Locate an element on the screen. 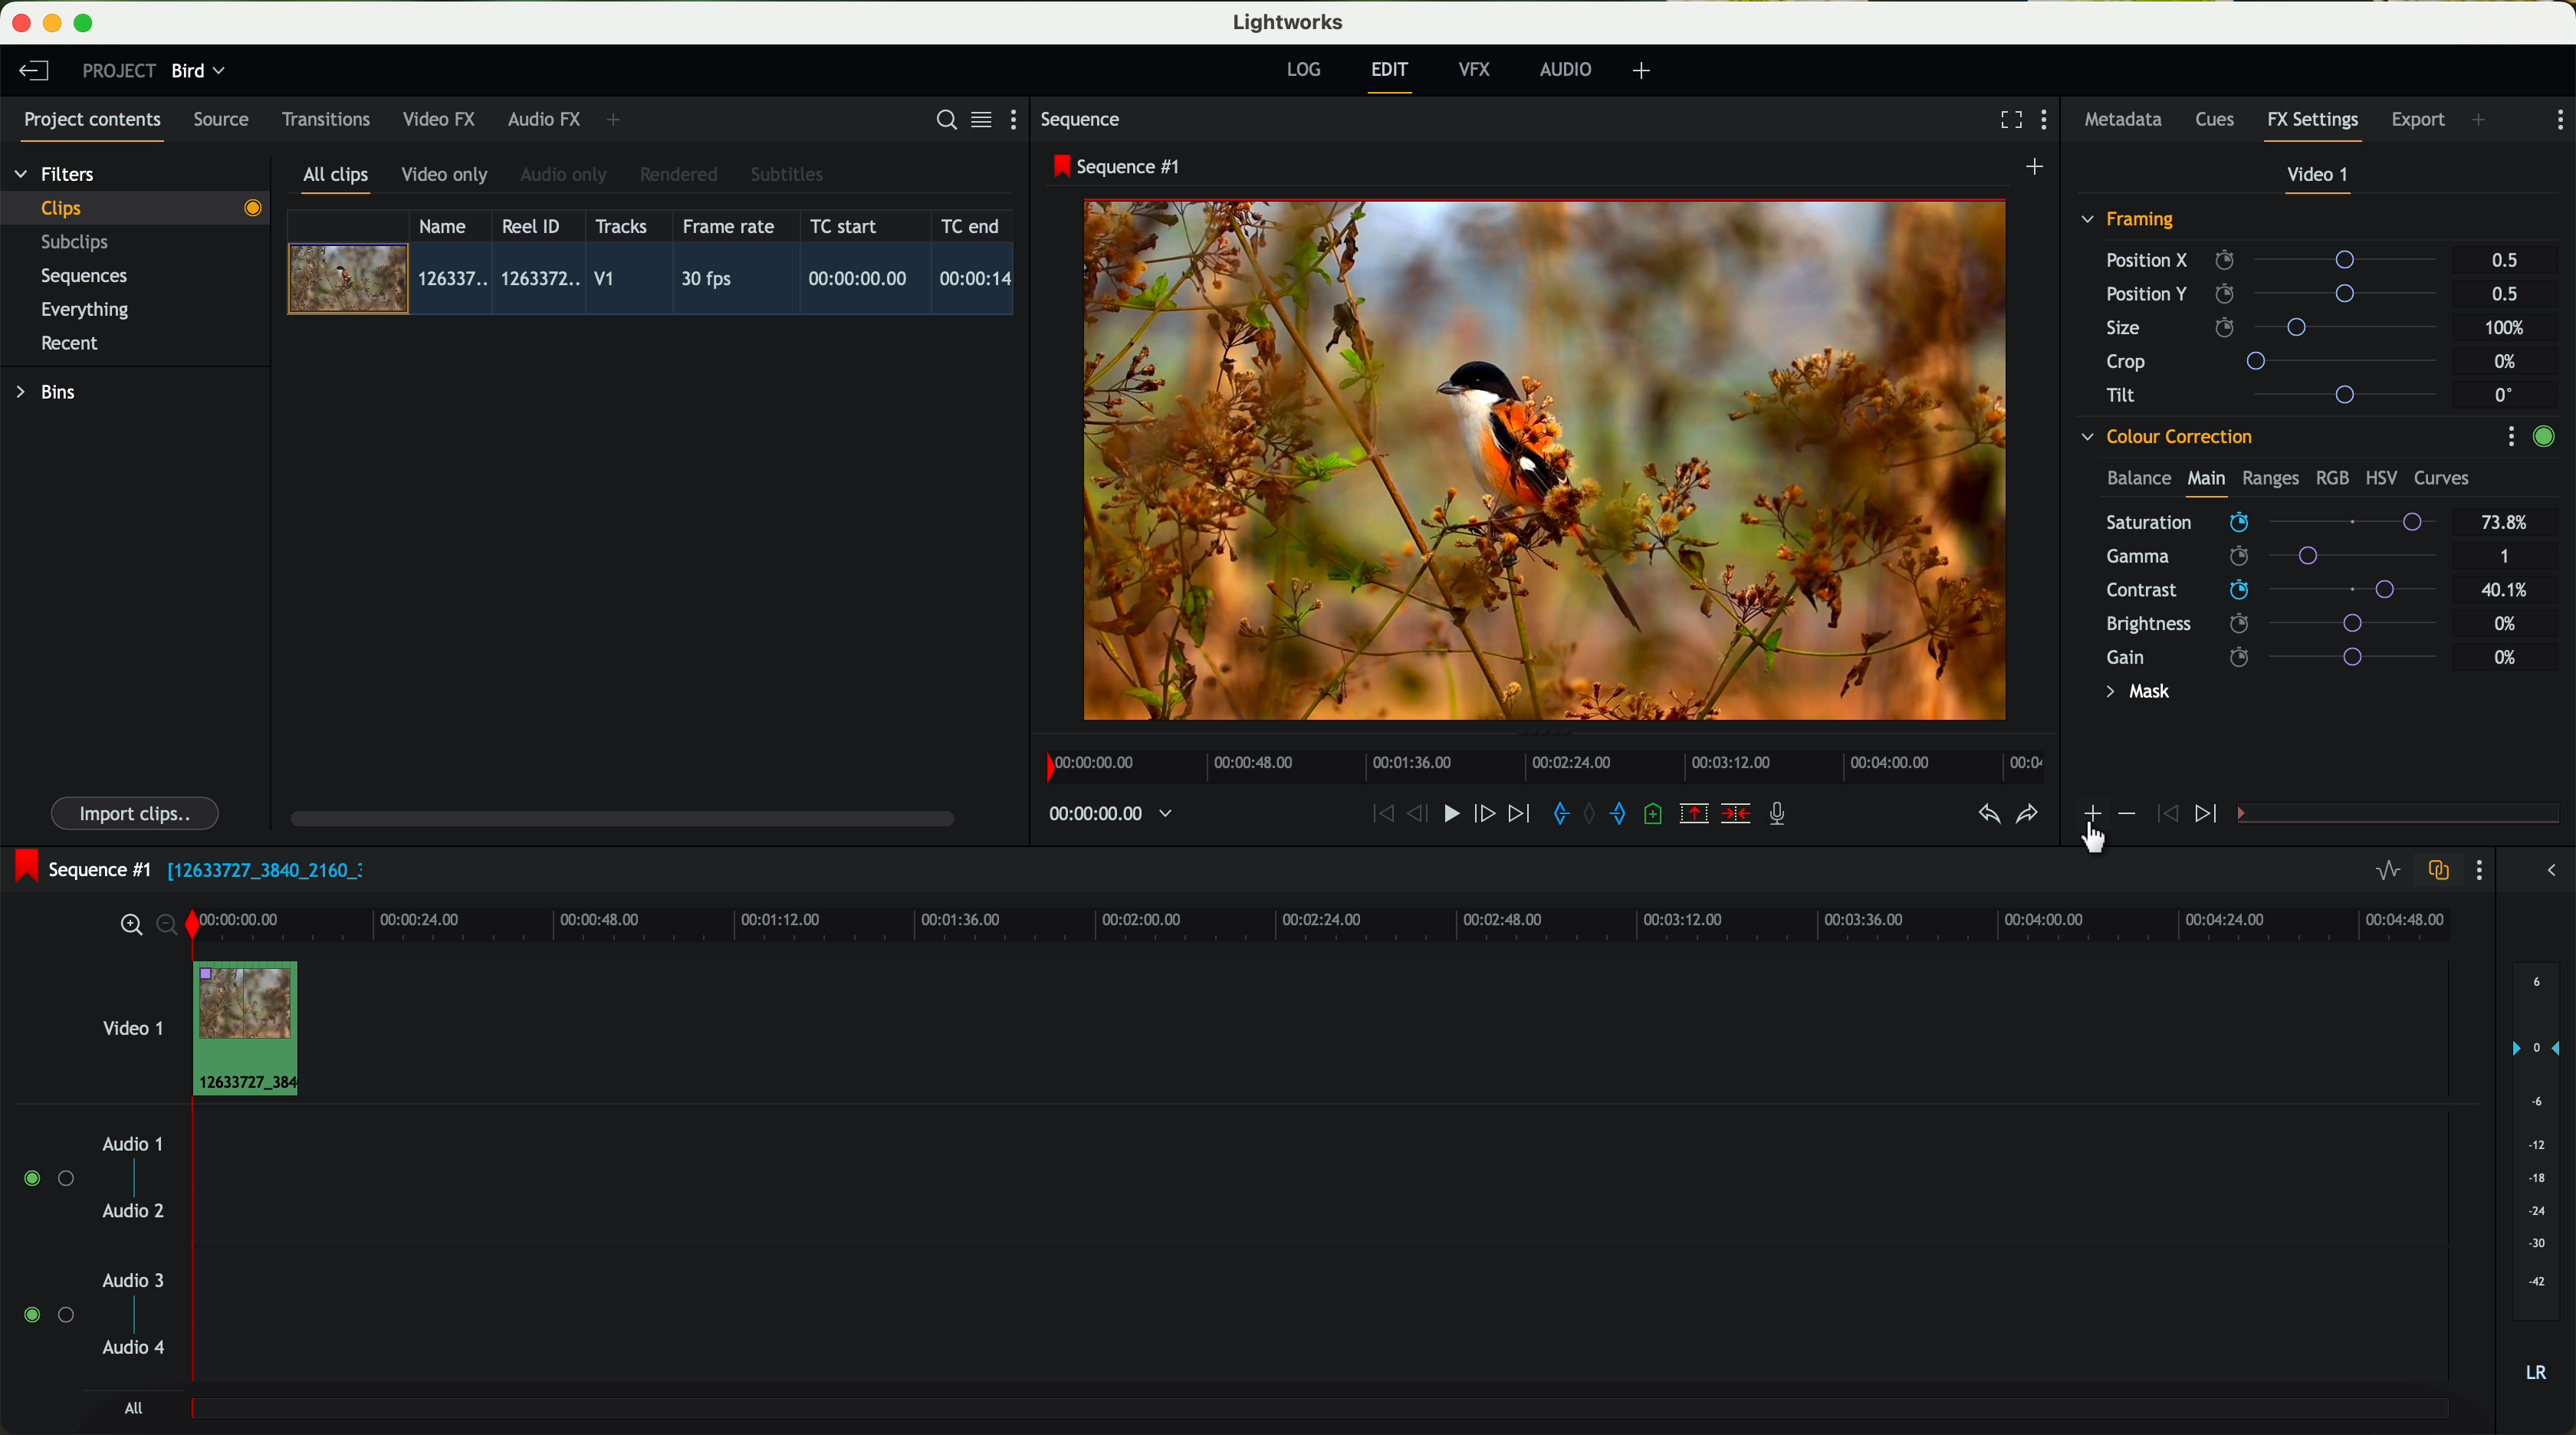 The image size is (2576, 1435). everything is located at coordinates (86, 310).